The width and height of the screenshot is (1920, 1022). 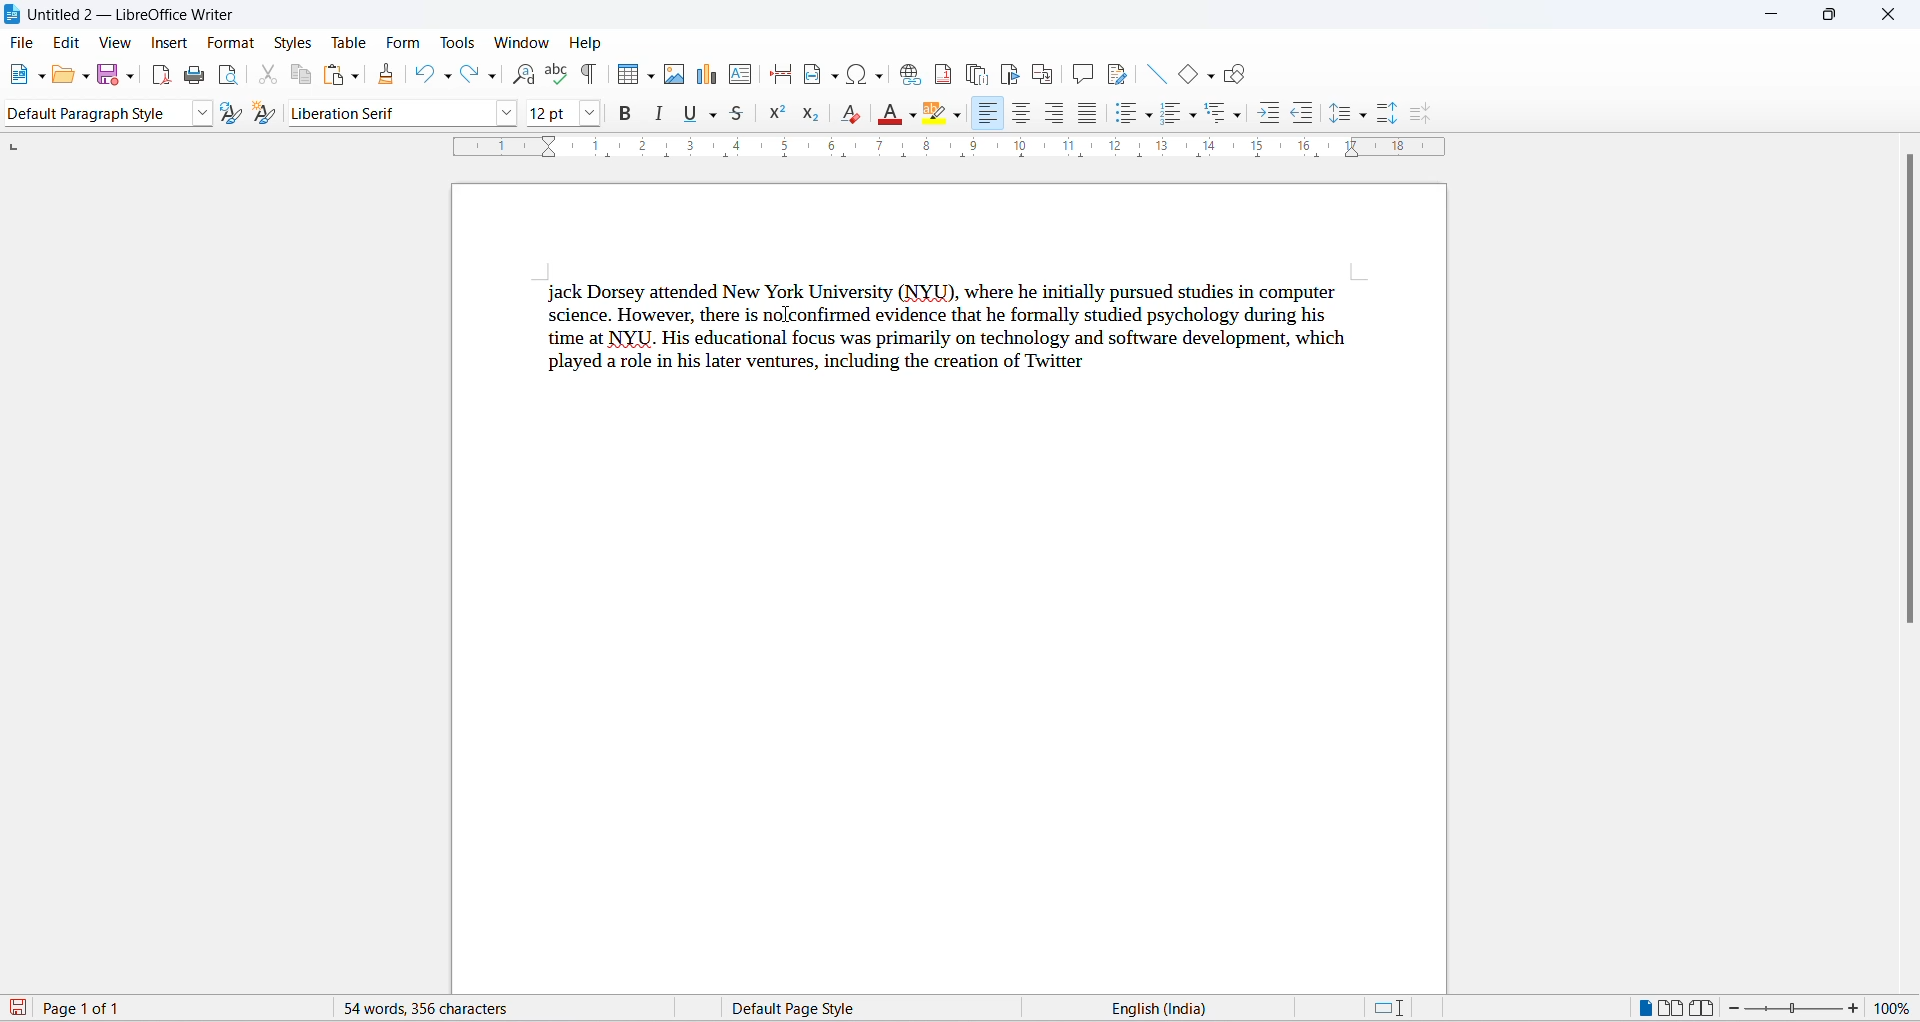 What do you see at coordinates (131, 74) in the screenshot?
I see `save options` at bounding box center [131, 74].